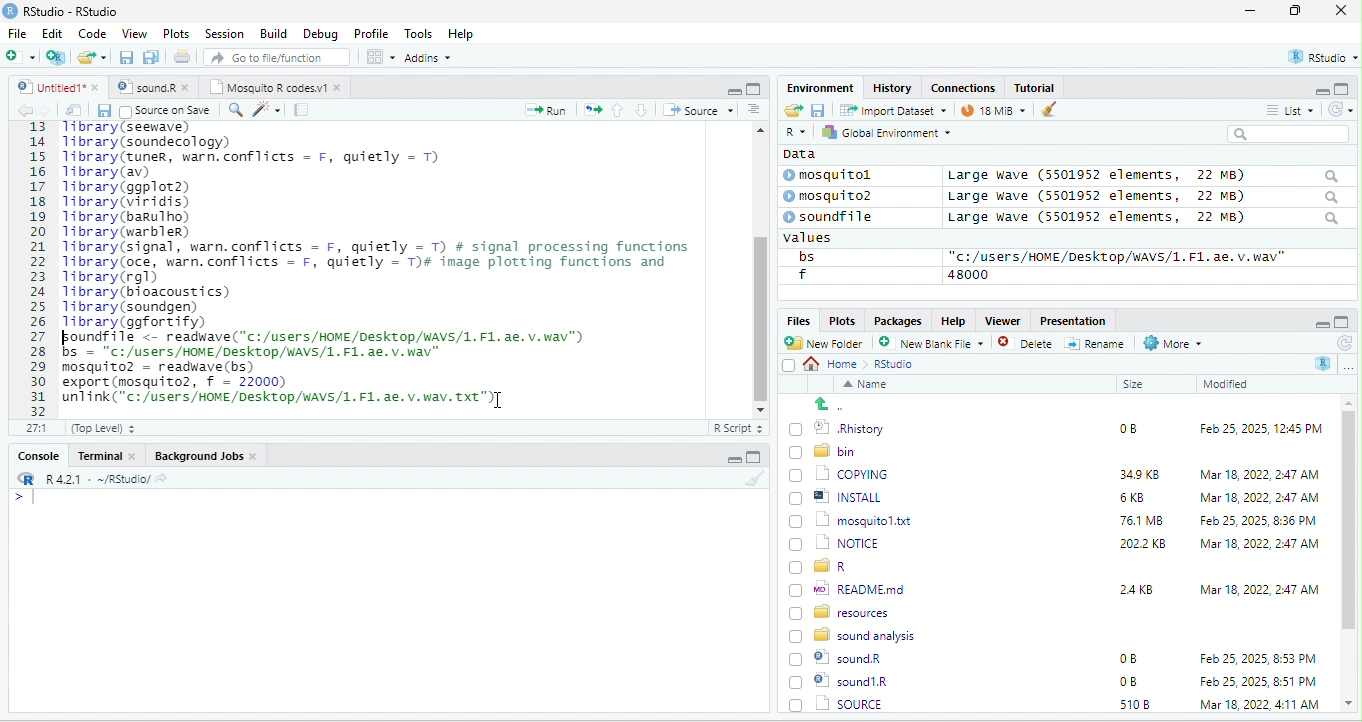 This screenshot has height=722, width=1362. Describe the element at coordinates (1145, 704) in the screenshot. I see `1302 KB` at that location.